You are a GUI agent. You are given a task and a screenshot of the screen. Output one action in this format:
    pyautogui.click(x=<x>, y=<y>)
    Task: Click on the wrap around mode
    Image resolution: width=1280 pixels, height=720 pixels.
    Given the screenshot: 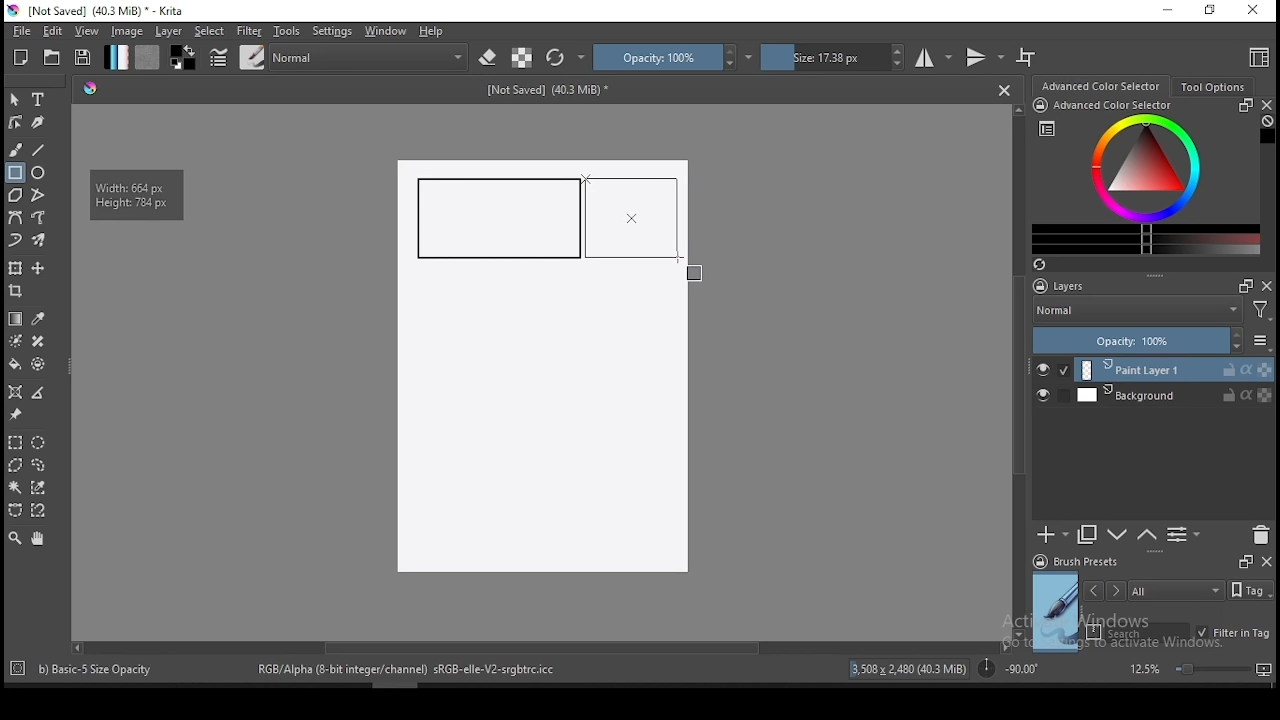 What is the action you would take?
    pyautogui.click(x=1027, y=57)
    